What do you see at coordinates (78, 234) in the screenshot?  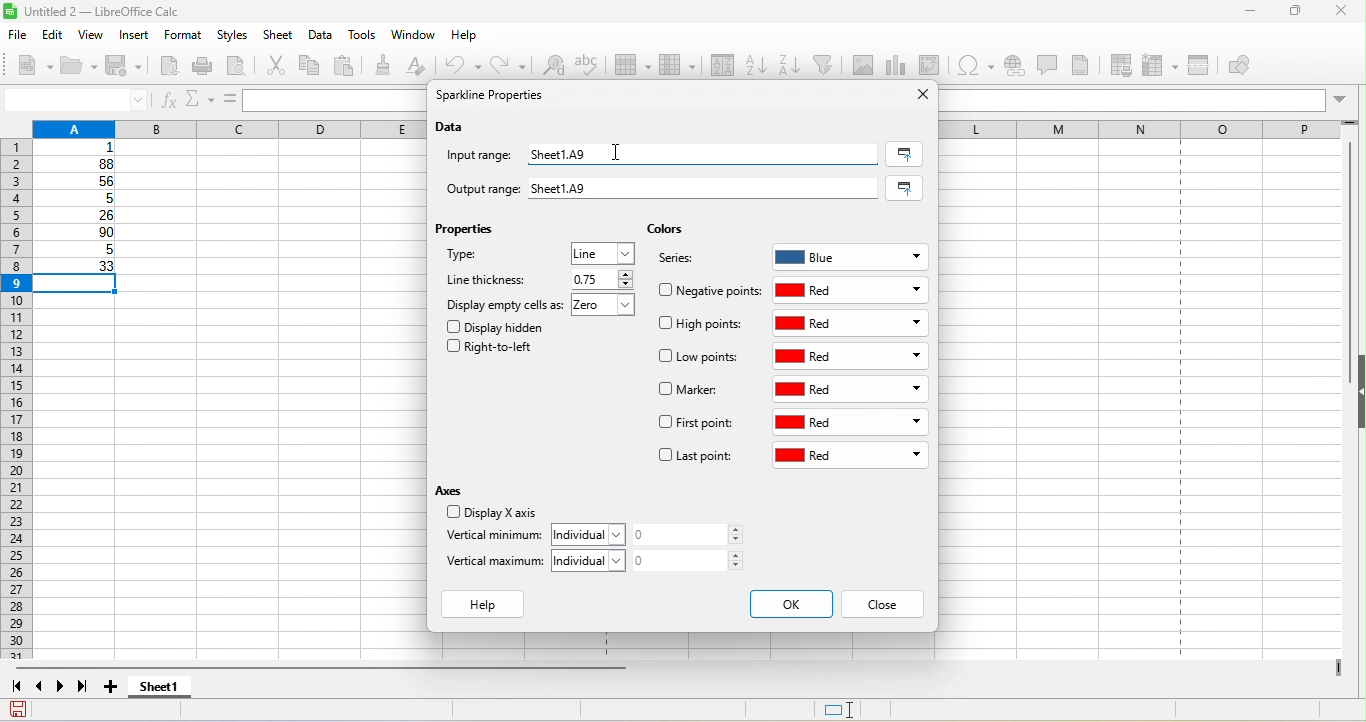 I see `90` at bounding box center [78, 234].